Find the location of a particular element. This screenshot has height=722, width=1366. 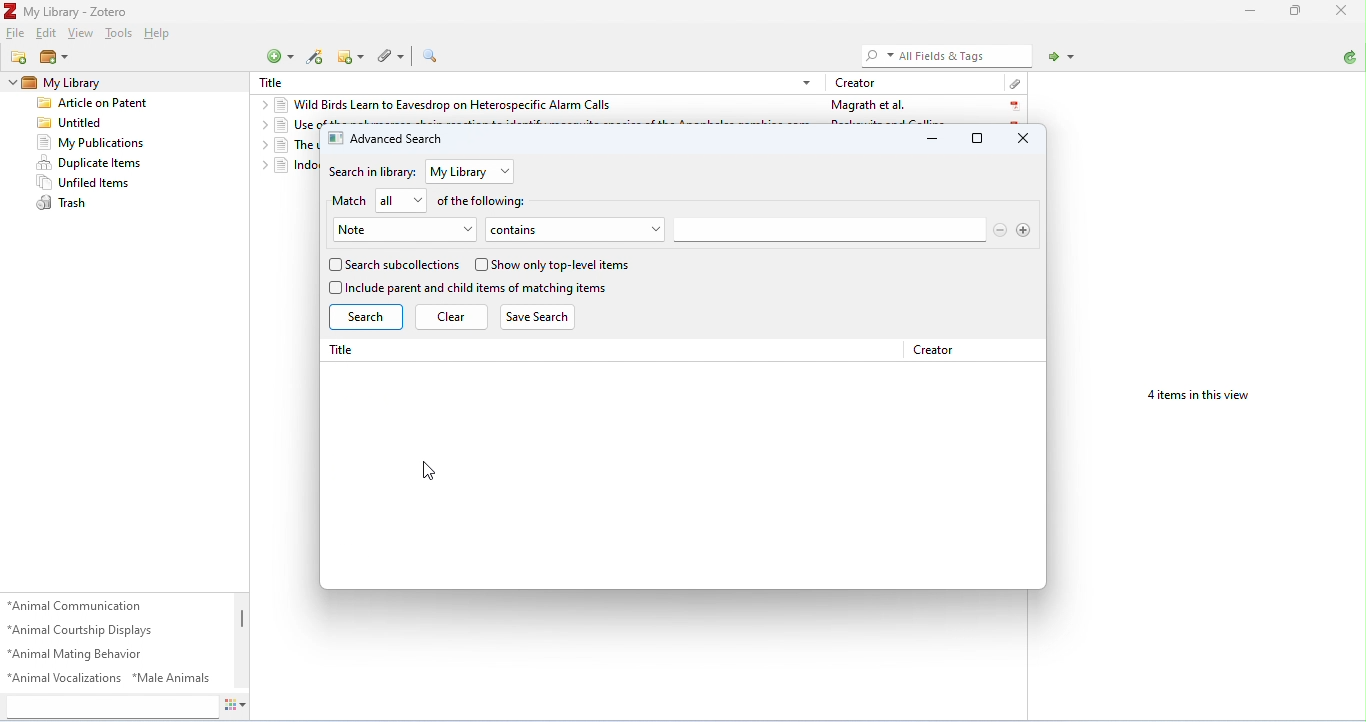

drop-down is located at coordinates (262, 126).